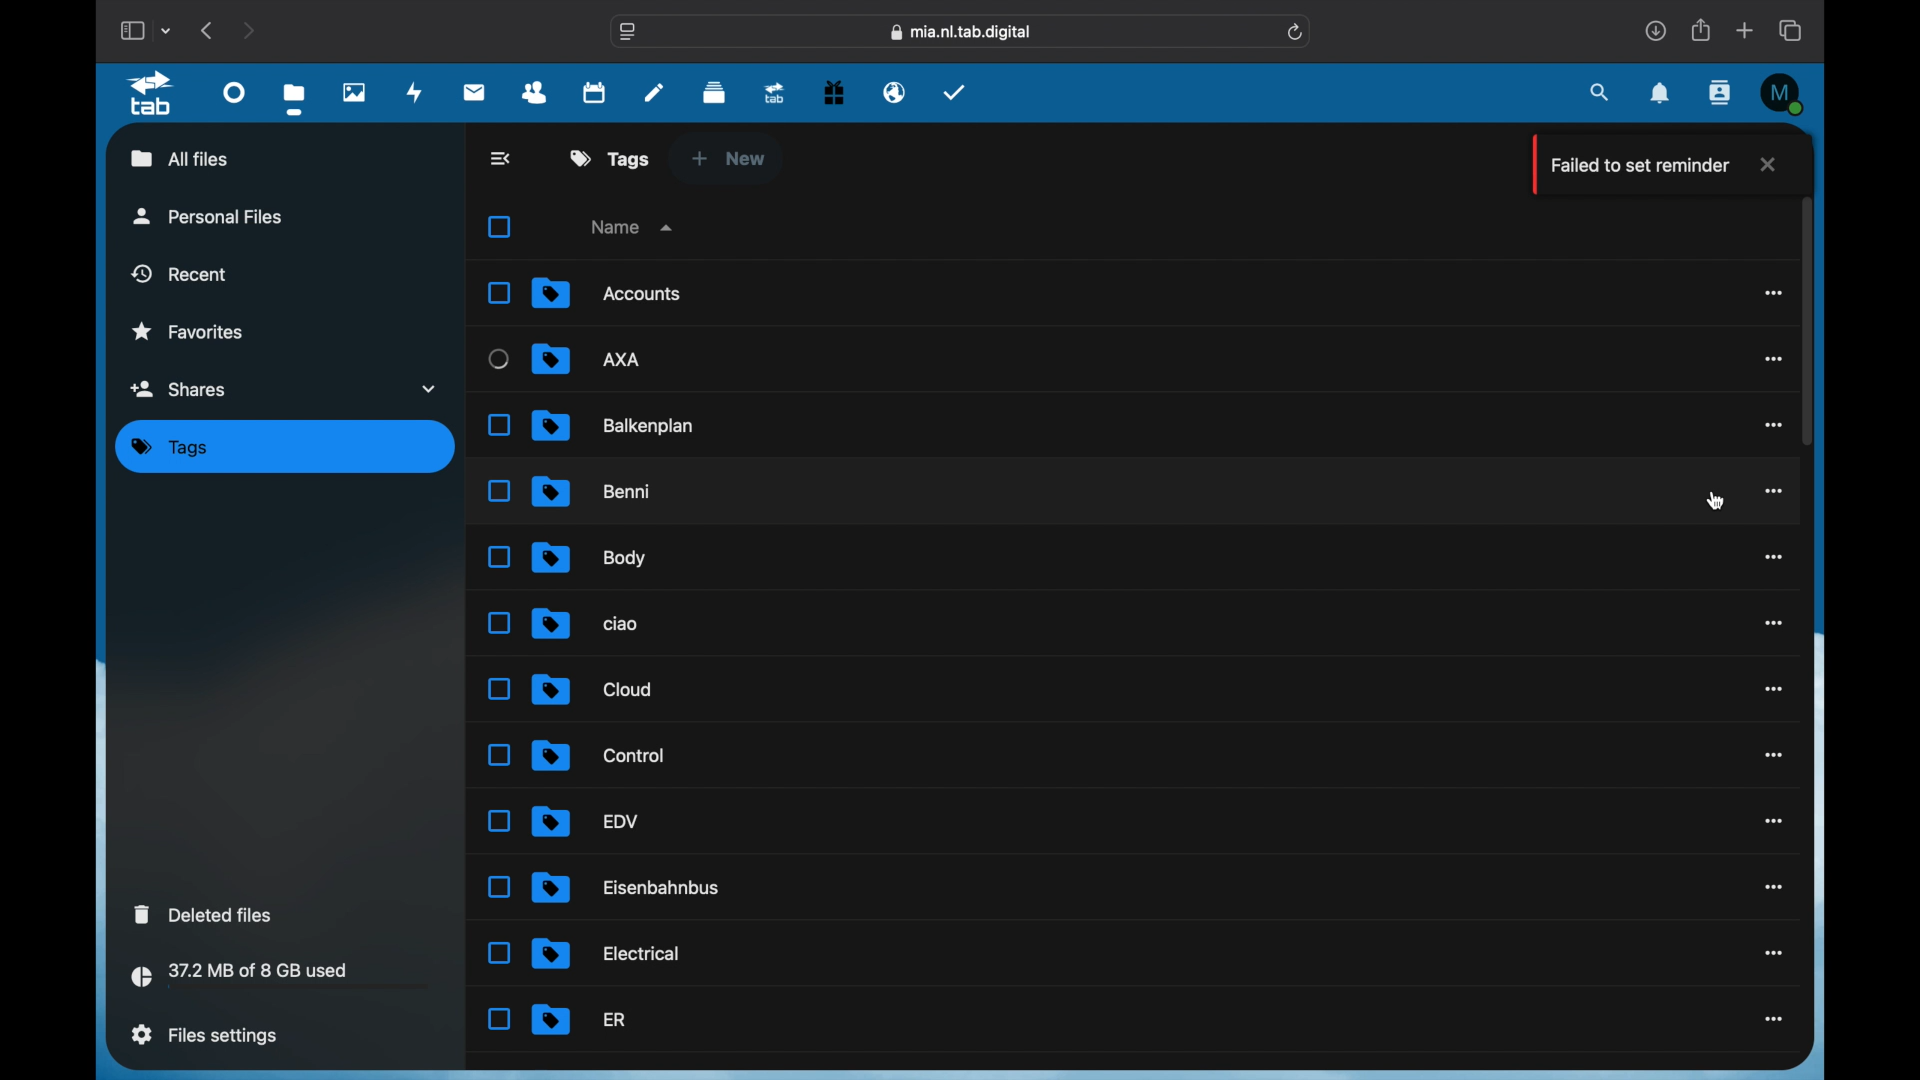 This screenshot has width=1920, height=1080. I want to click on file, so click(607, 292).